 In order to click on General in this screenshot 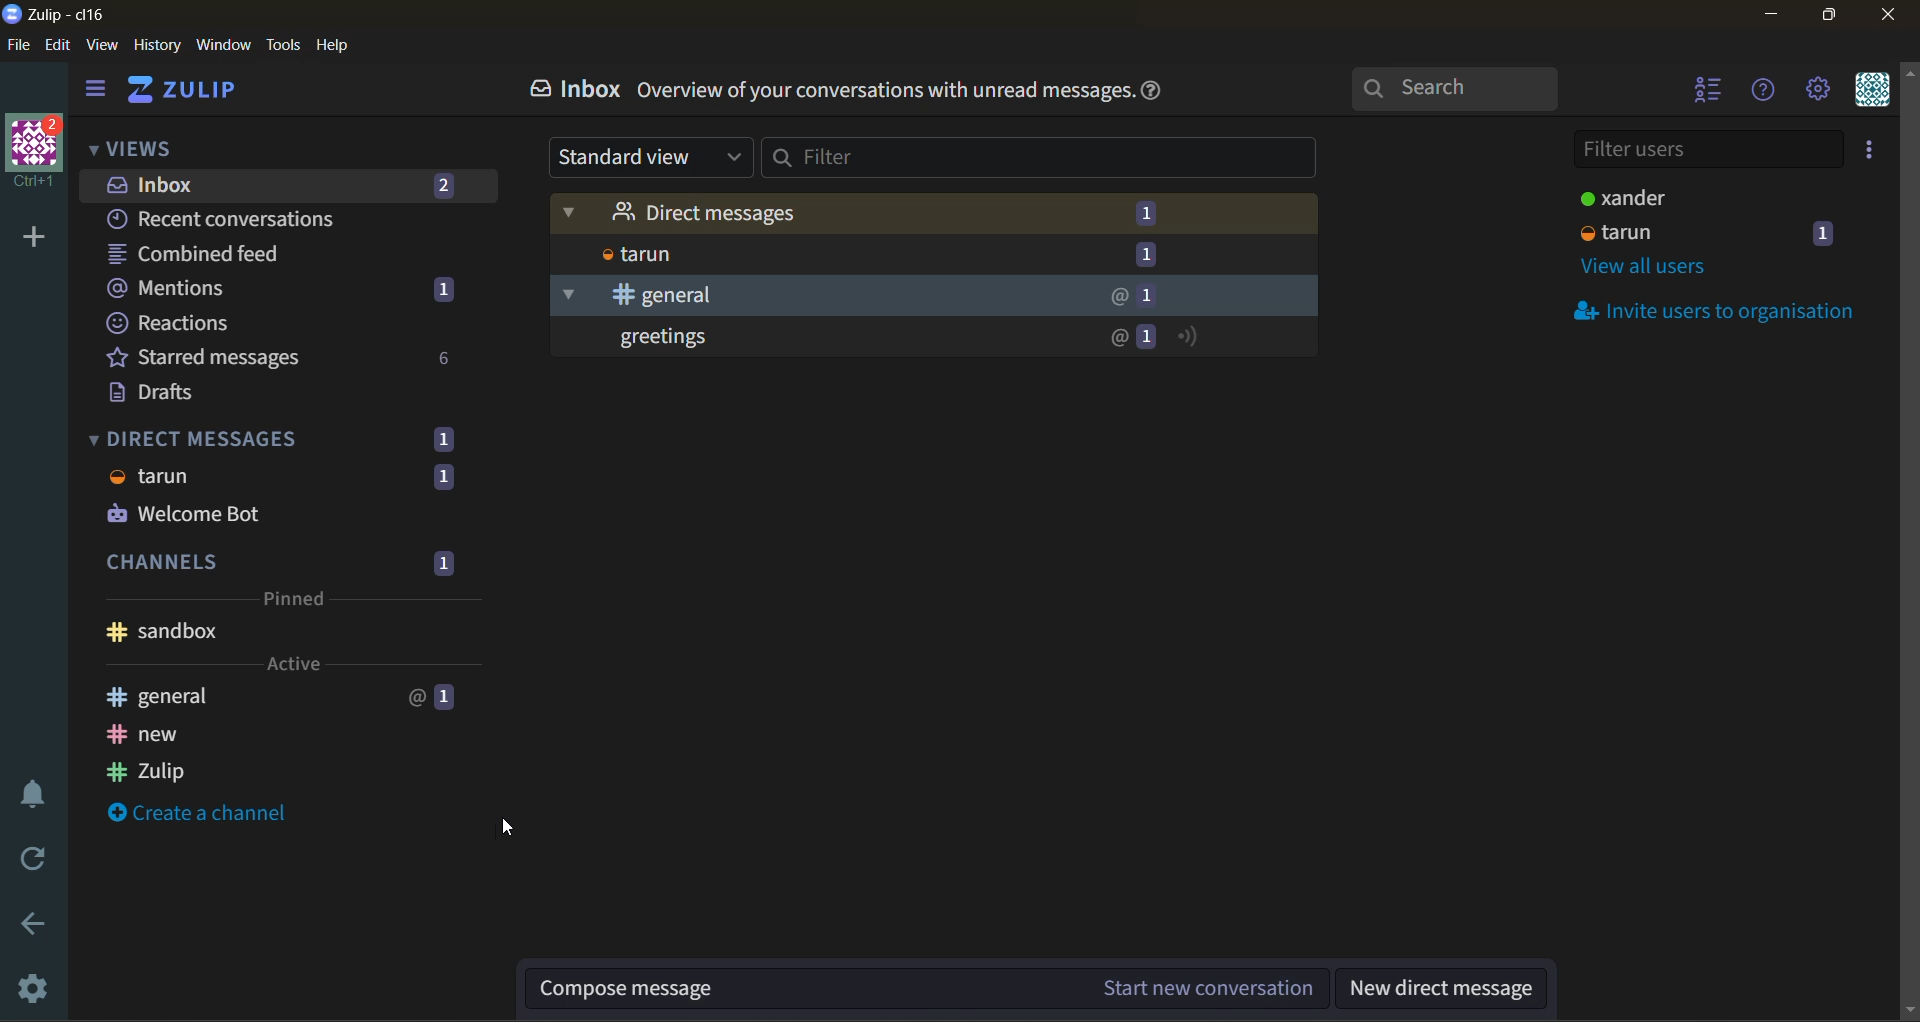, I will do `click(930, 296)`.